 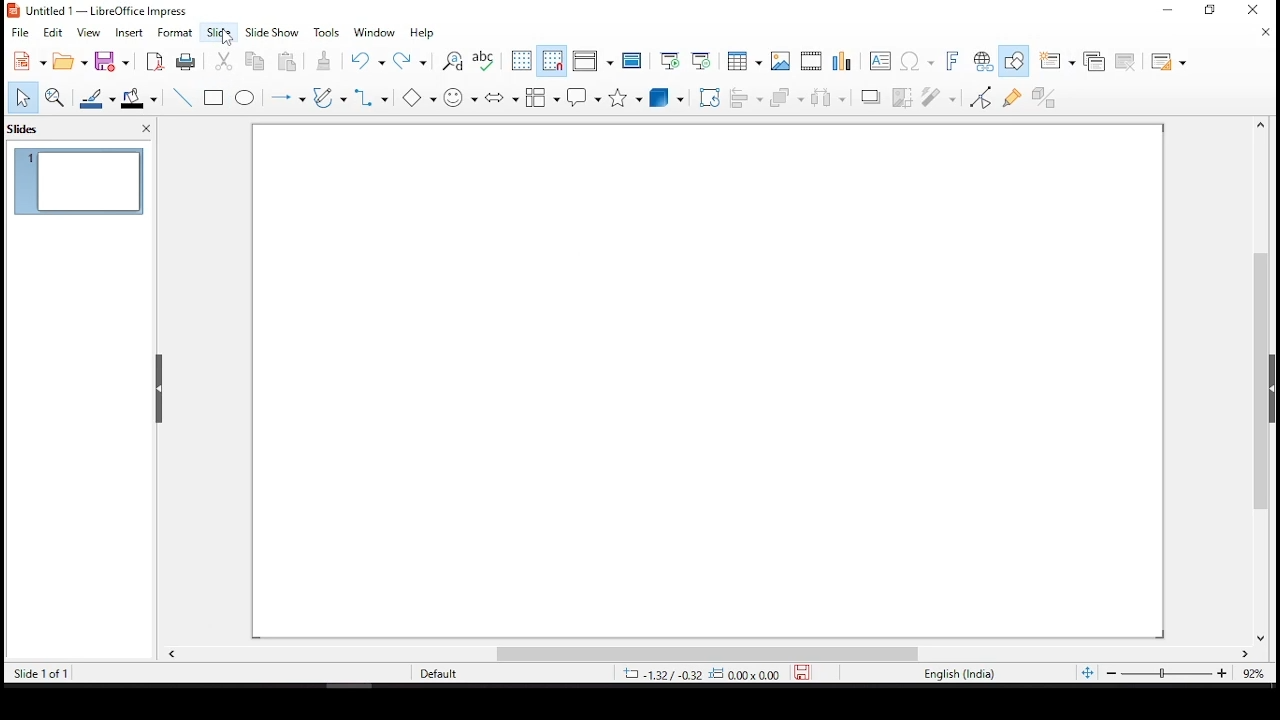 I want to click on block arrows, so click(x=500, y=96).